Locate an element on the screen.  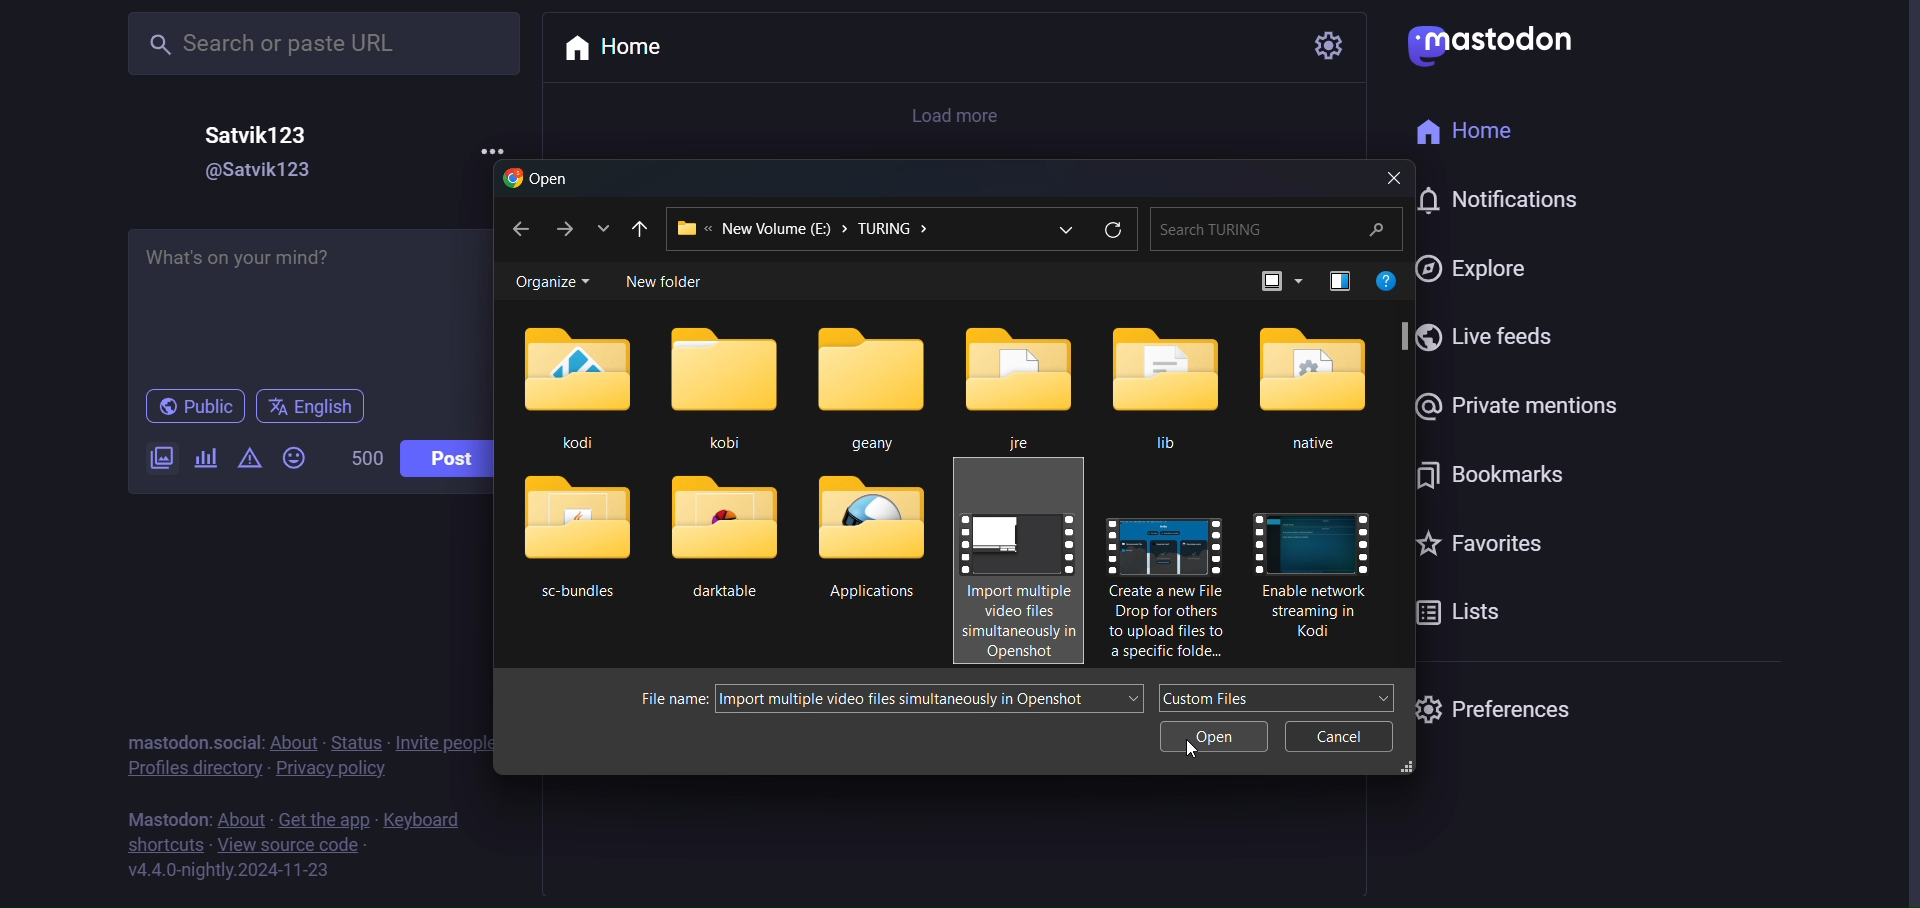
english is located at coordinates (316, 406).